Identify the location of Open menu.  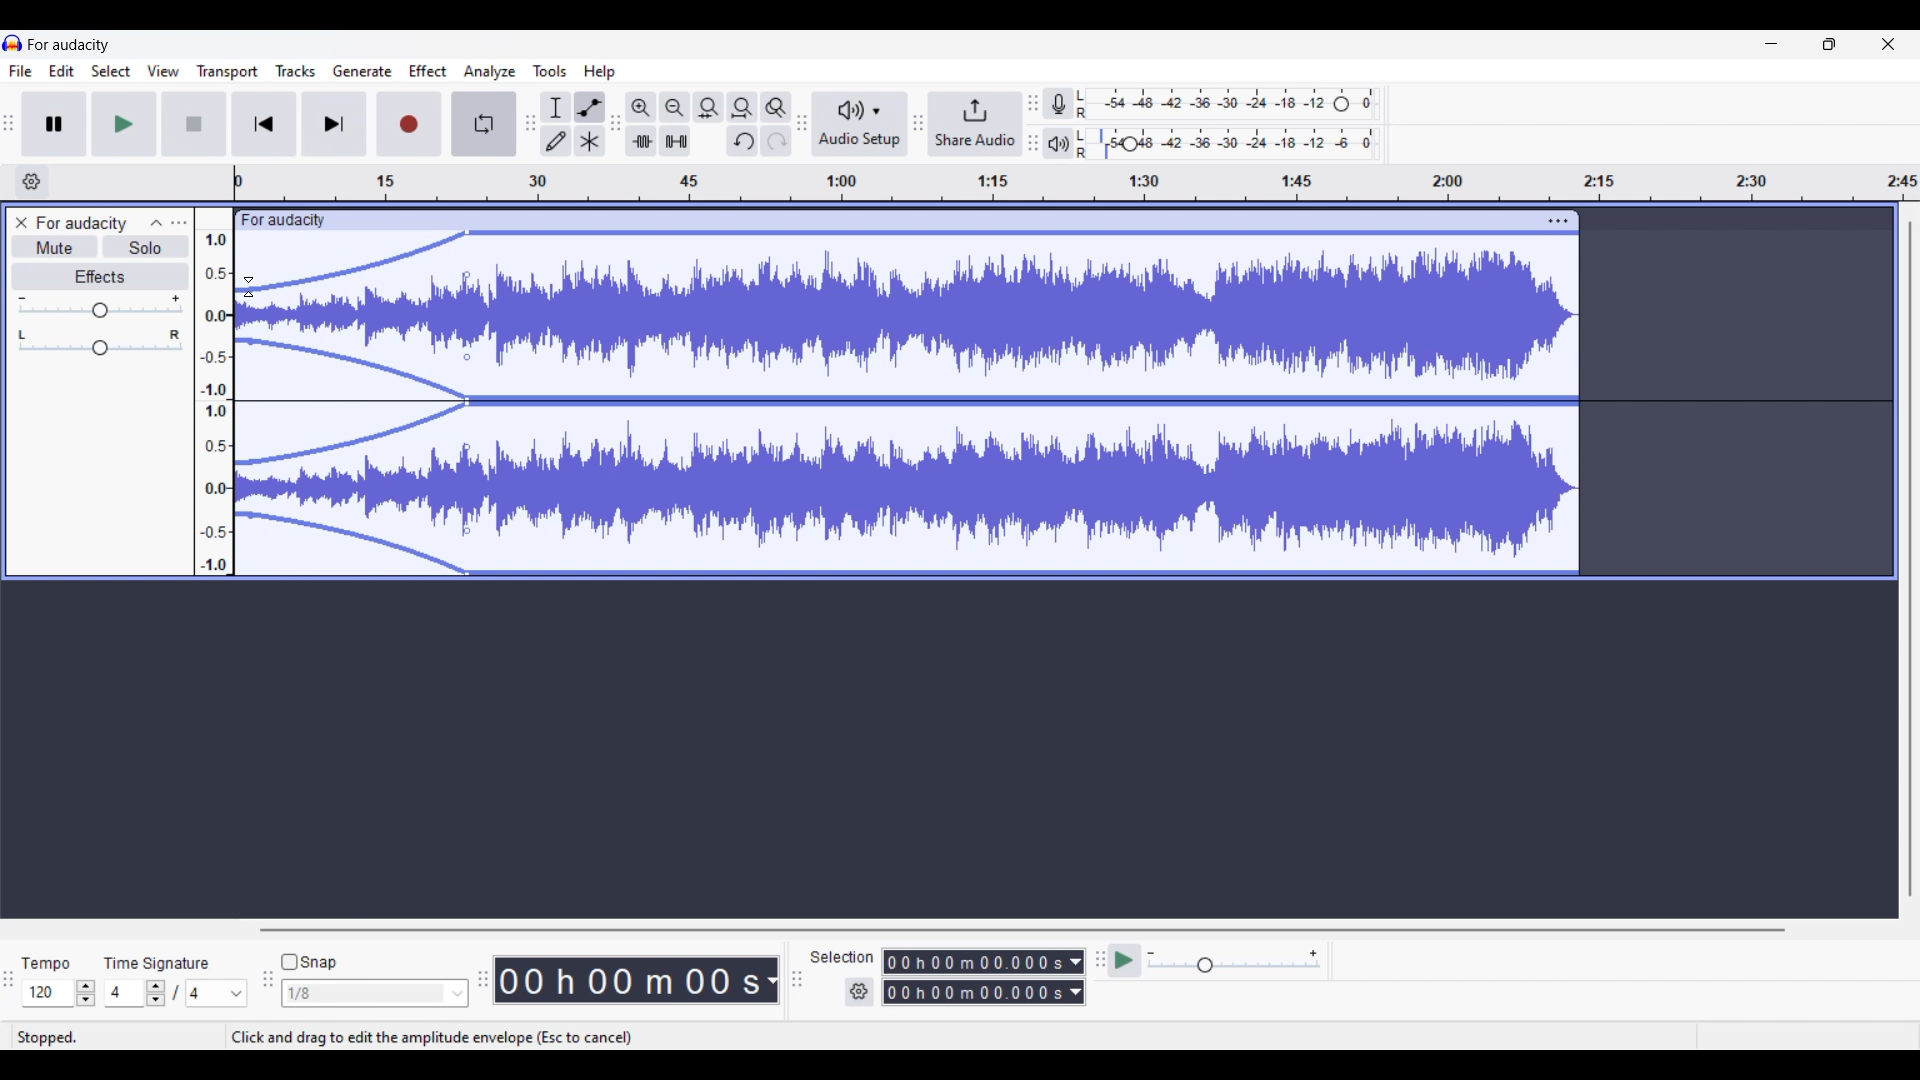
(180, 223).